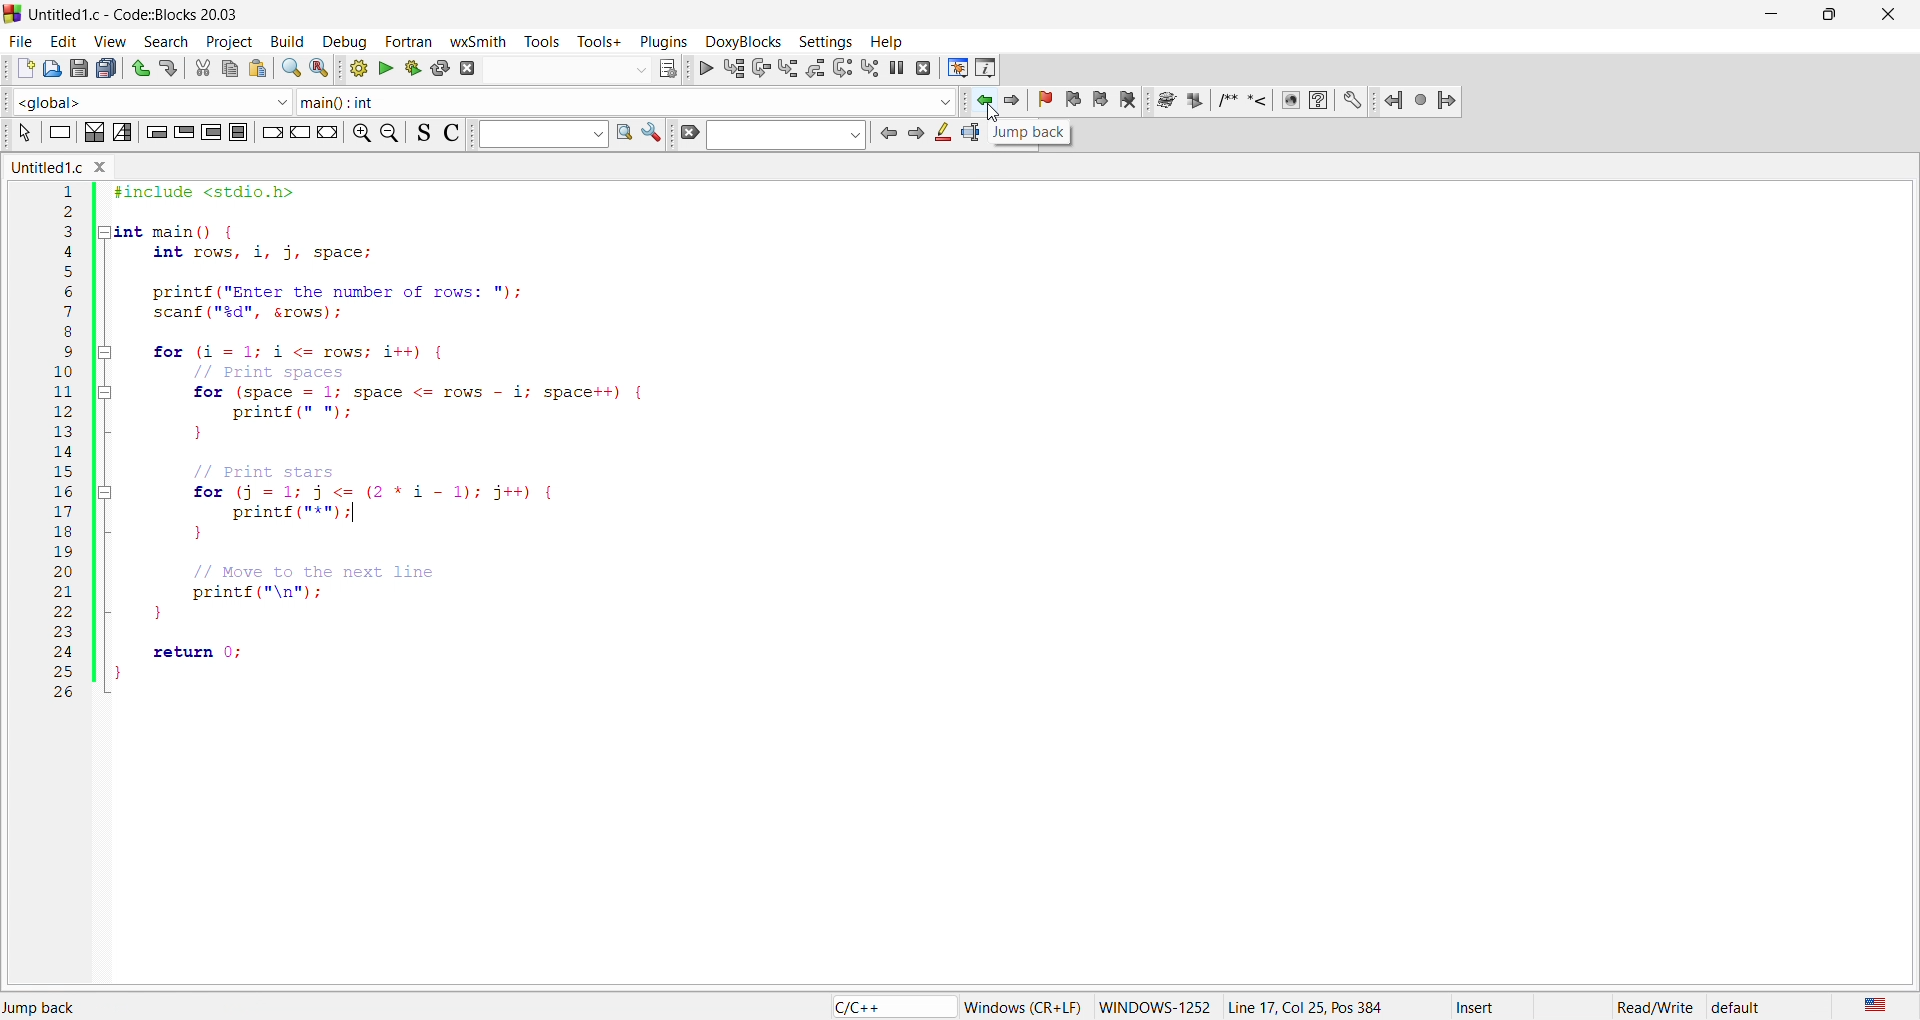 This screenshot has width=1920, height=1020. I want to click on icon, so click(914, 134).